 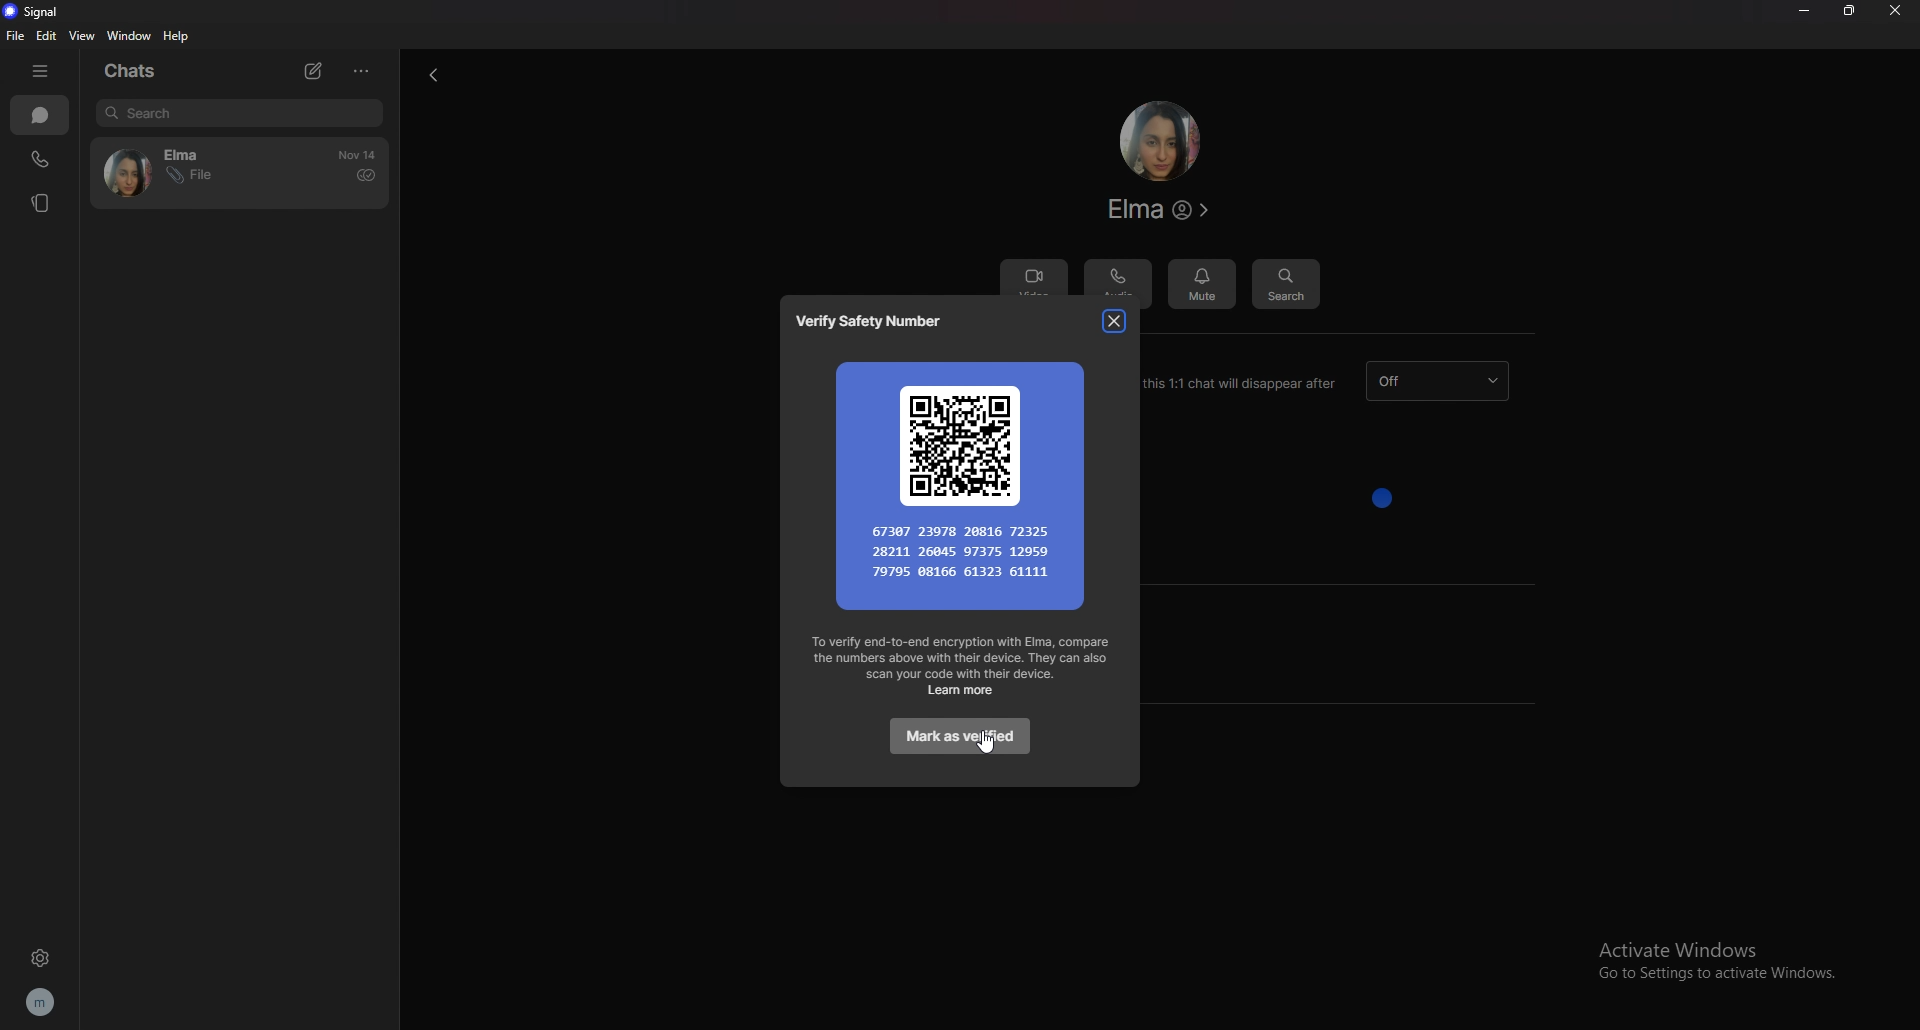 What do you see at coordinates (317, 71) in the screenshot?
I see `new chat` at bounding box center [317, 71].